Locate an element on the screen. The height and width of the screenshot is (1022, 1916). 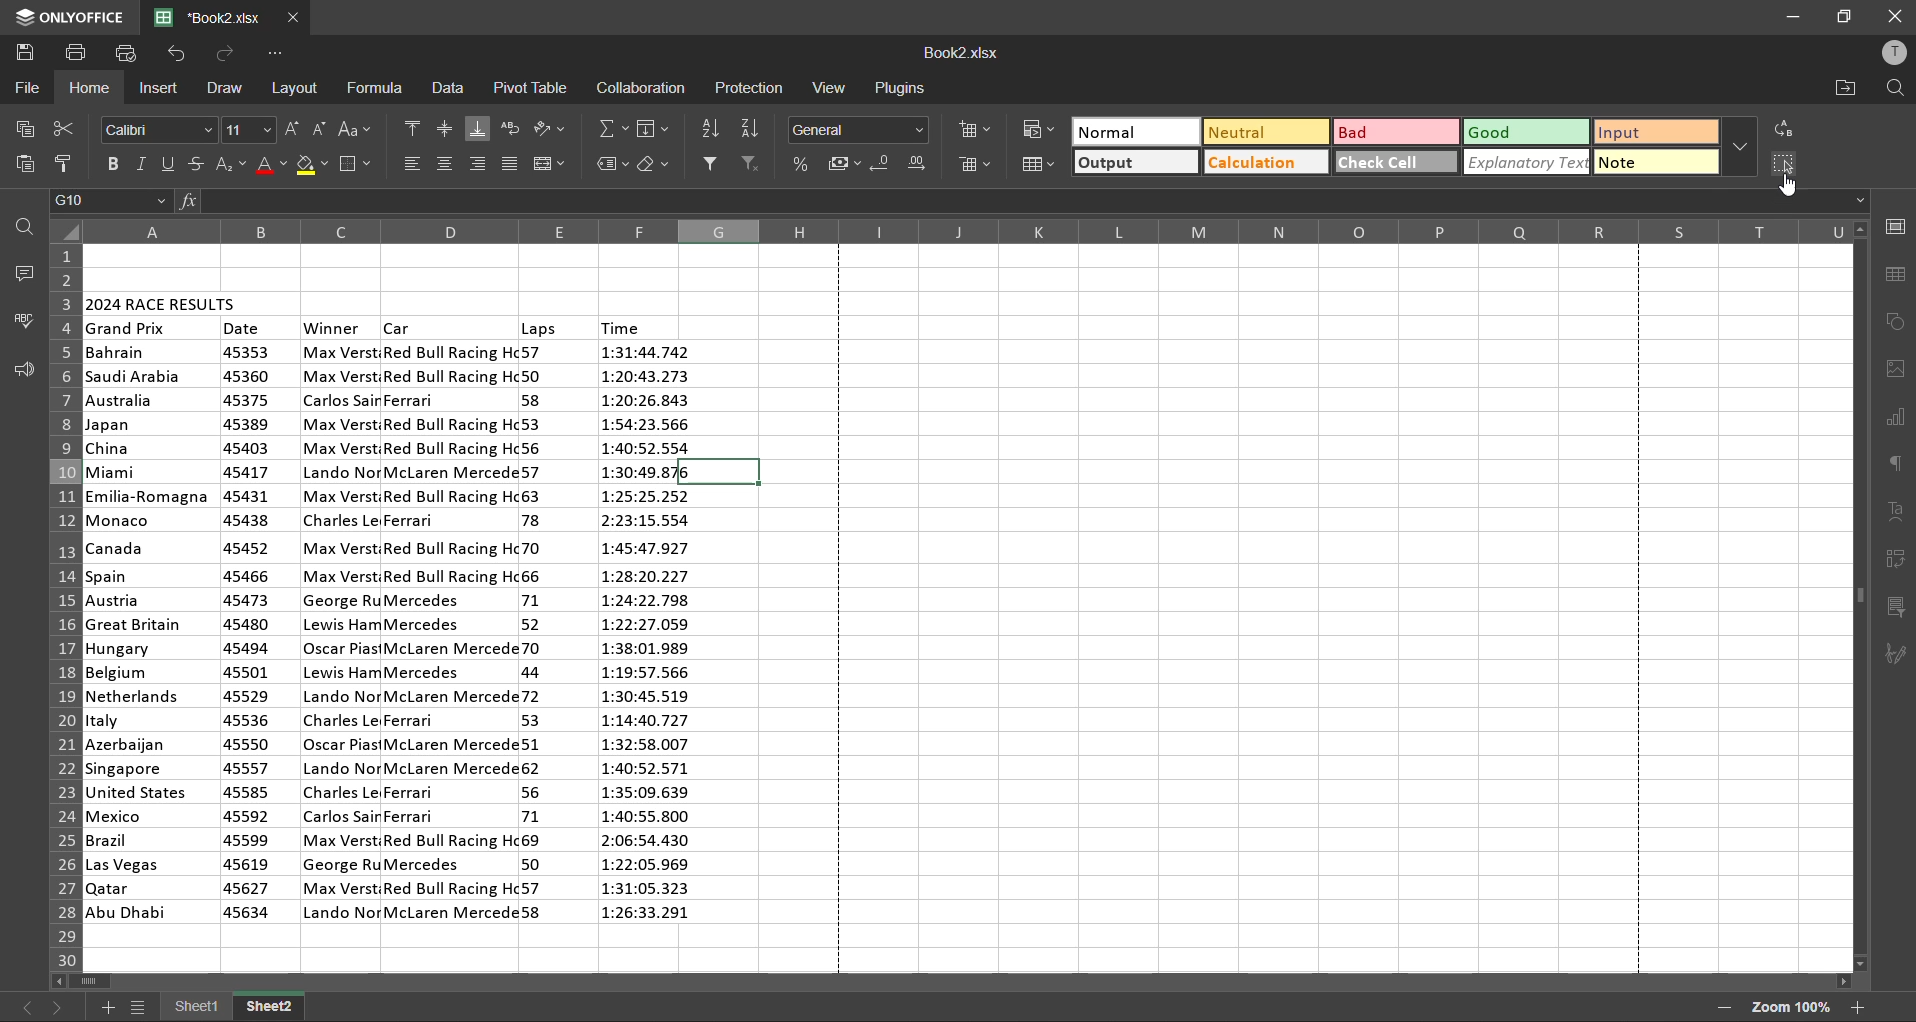
column names is located at coordinates (971, 231).